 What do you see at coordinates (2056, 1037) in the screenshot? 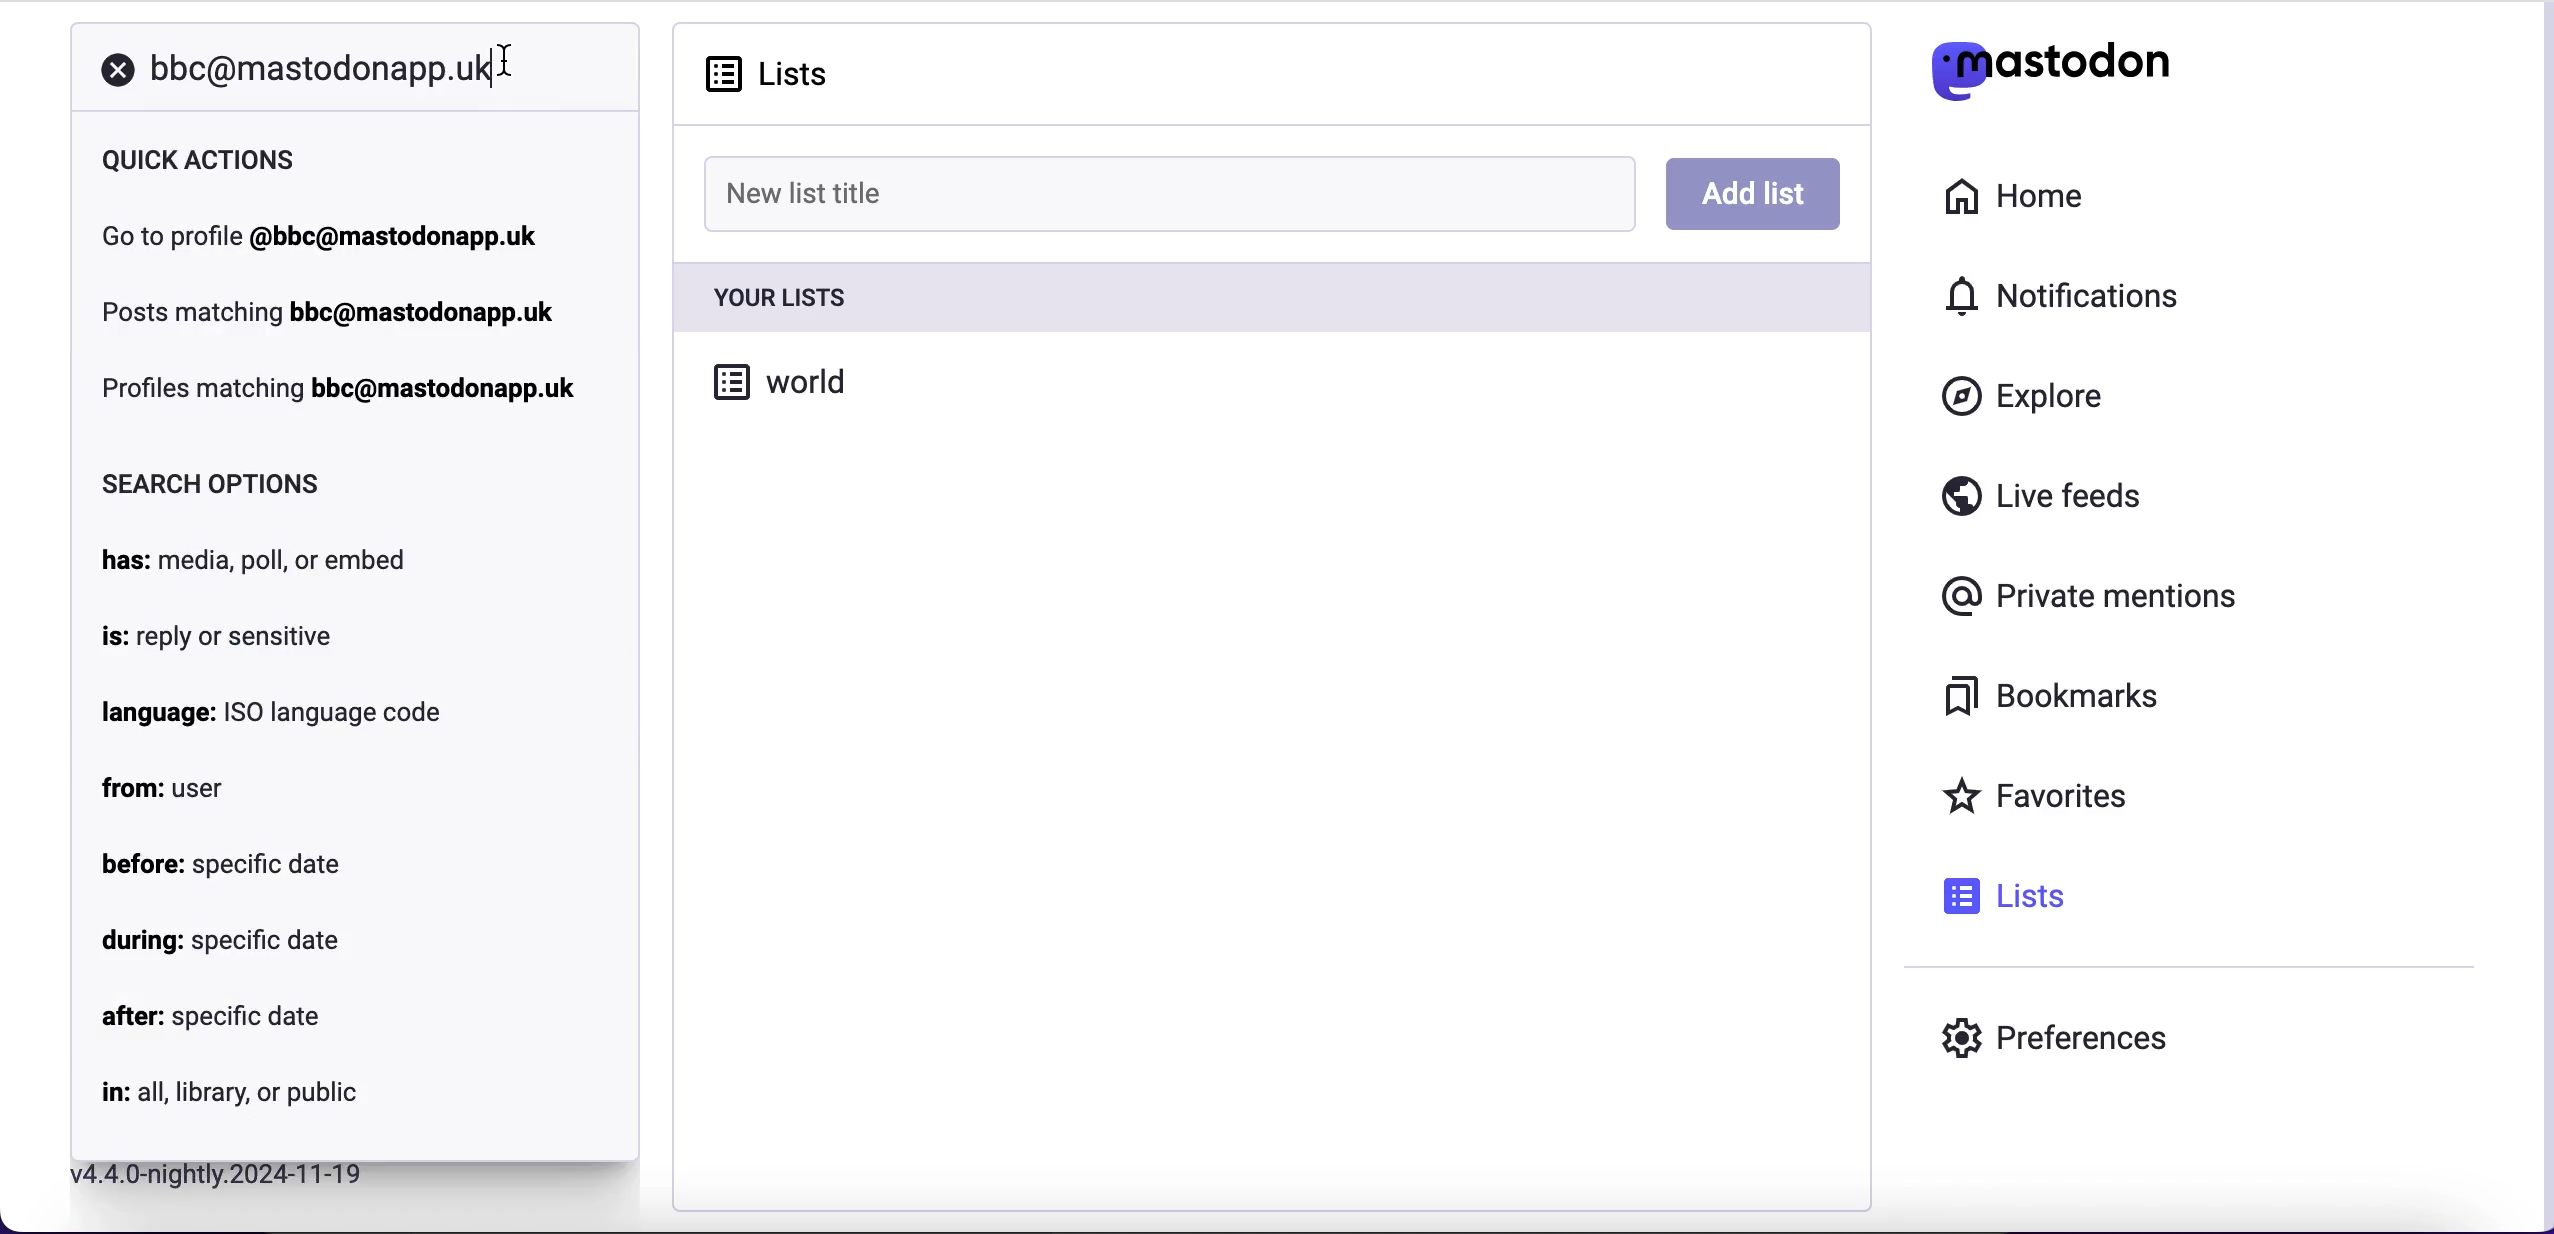
I see `preferences` at bounding box center [2056, 1037].